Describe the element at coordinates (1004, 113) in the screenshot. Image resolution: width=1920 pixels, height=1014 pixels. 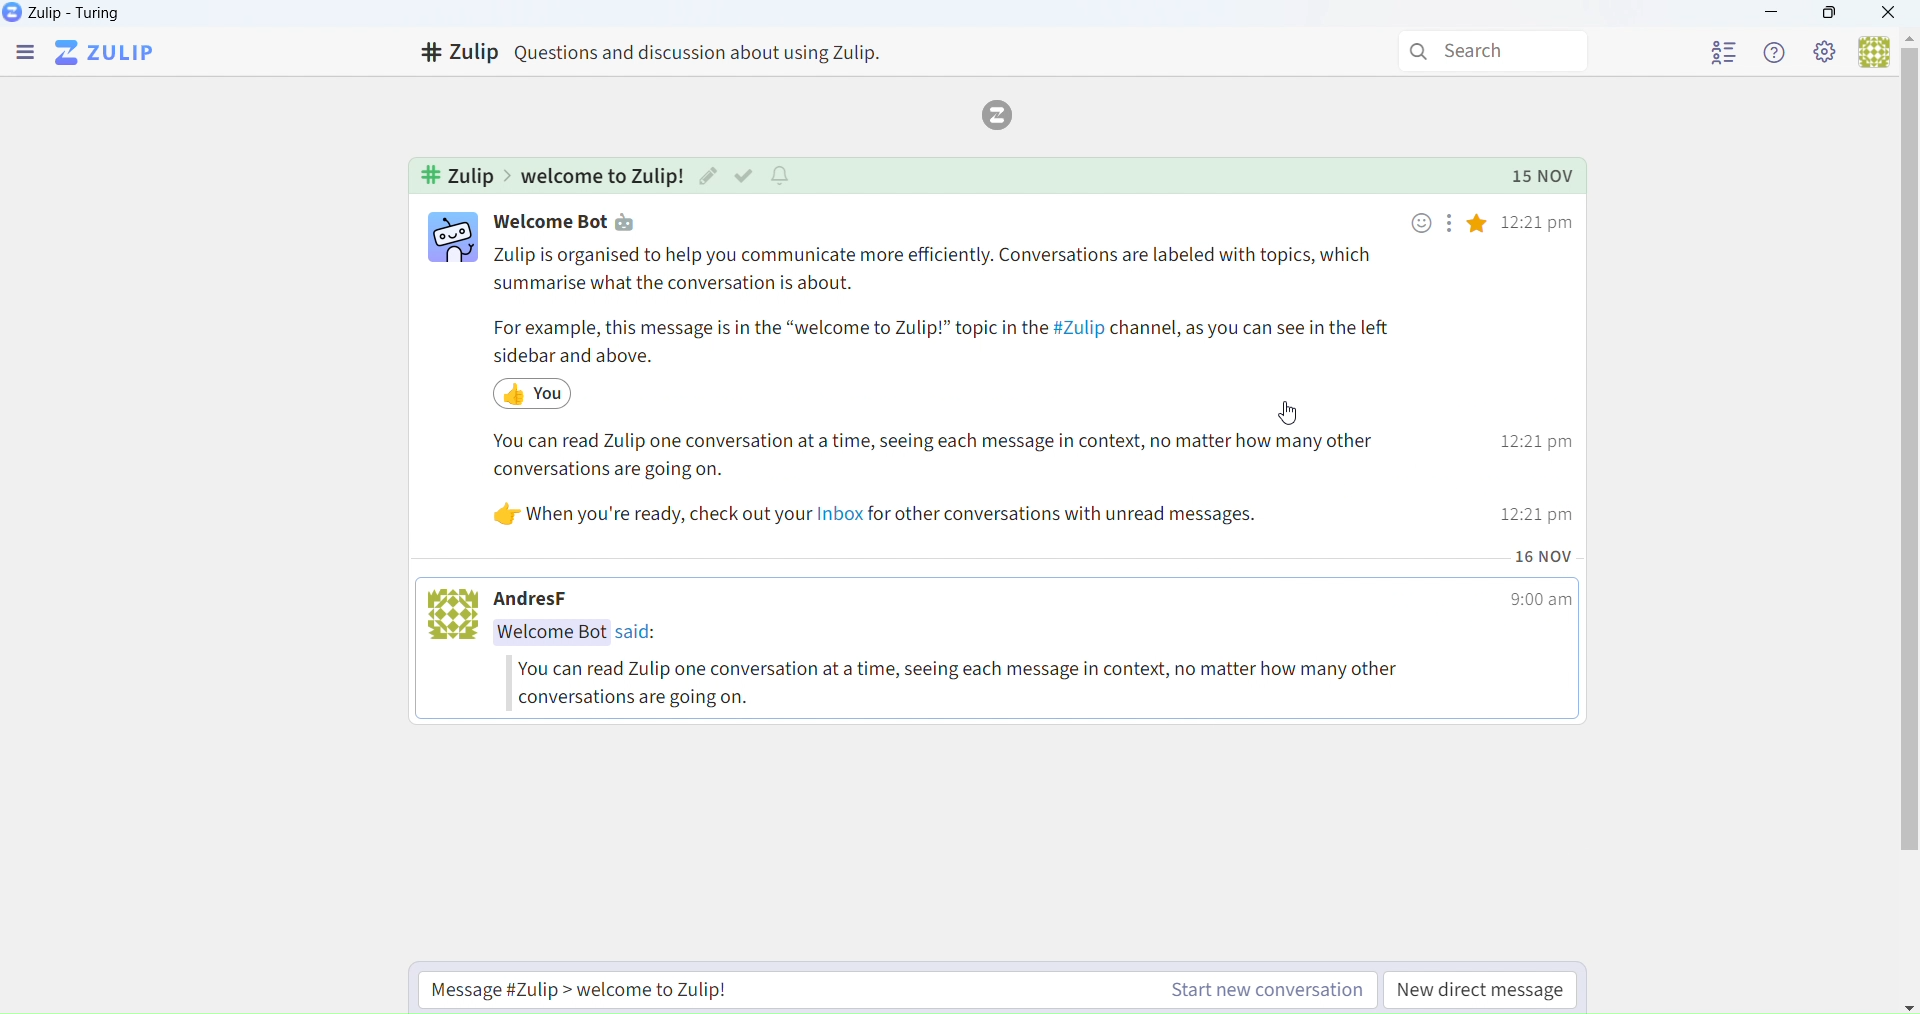
I see `Logo` at that location.